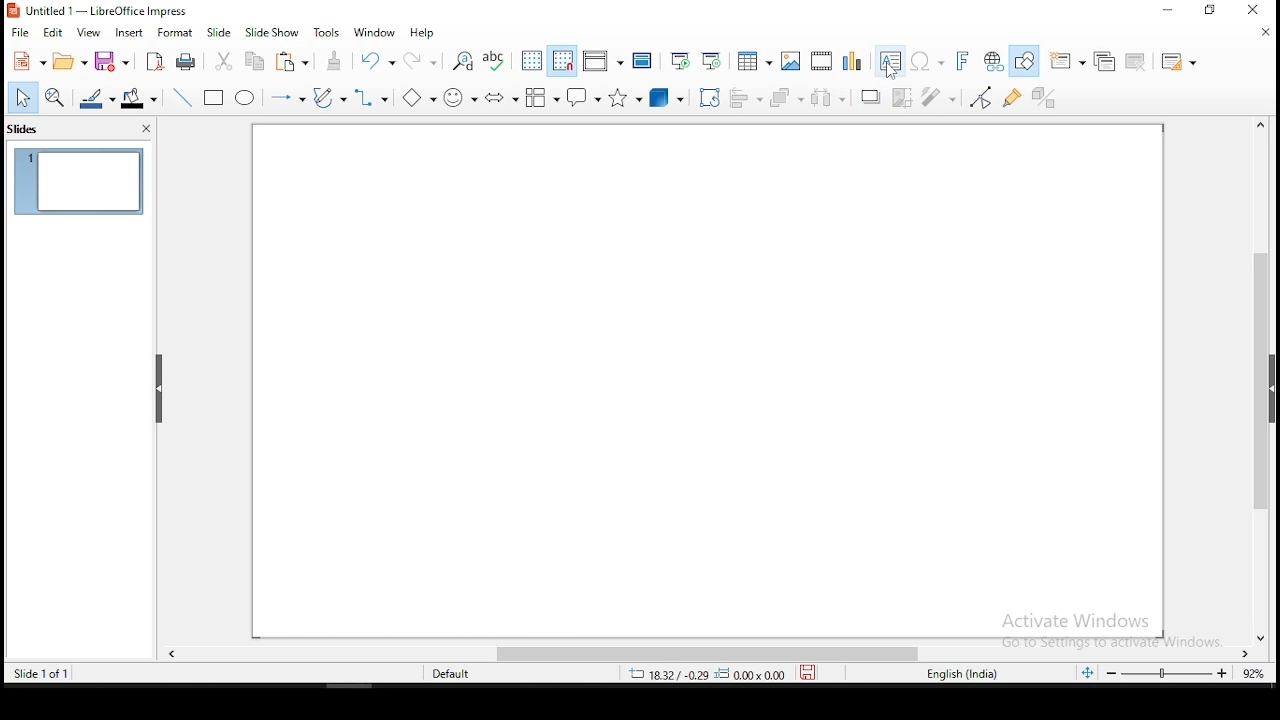  I want to click on close, so click(146, 129).